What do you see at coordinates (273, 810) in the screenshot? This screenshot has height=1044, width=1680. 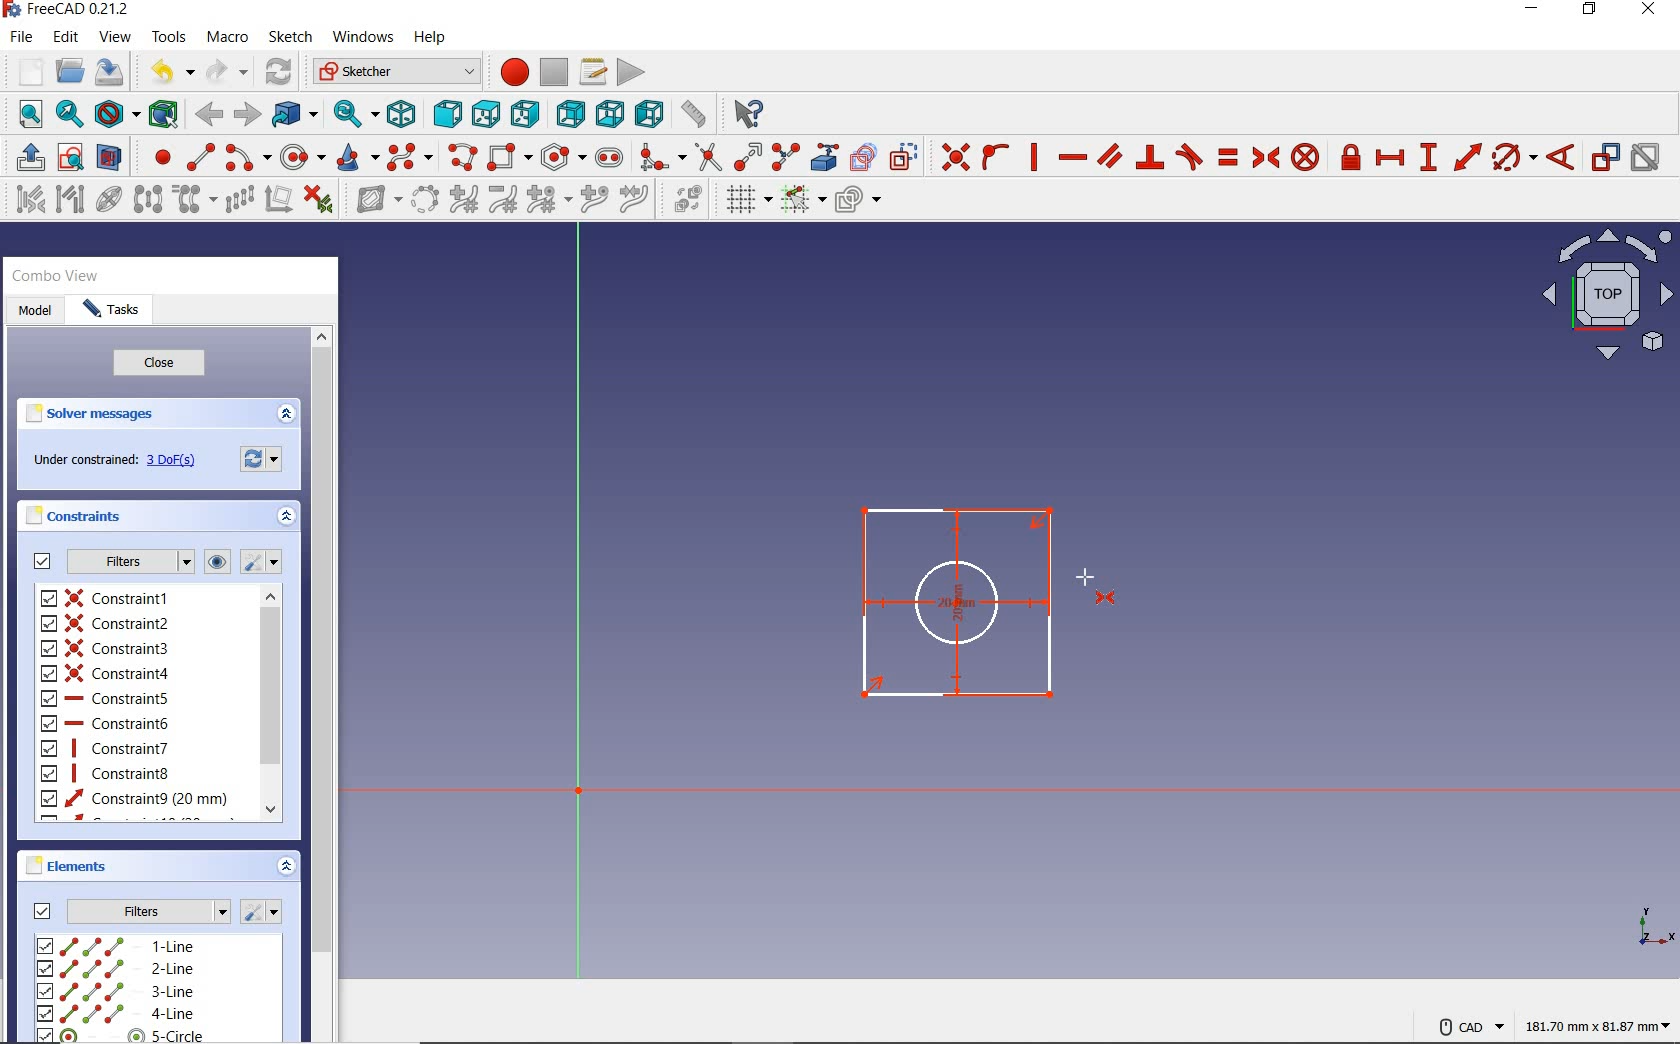 I see `Scroll down` at bounding box center [273, 810].